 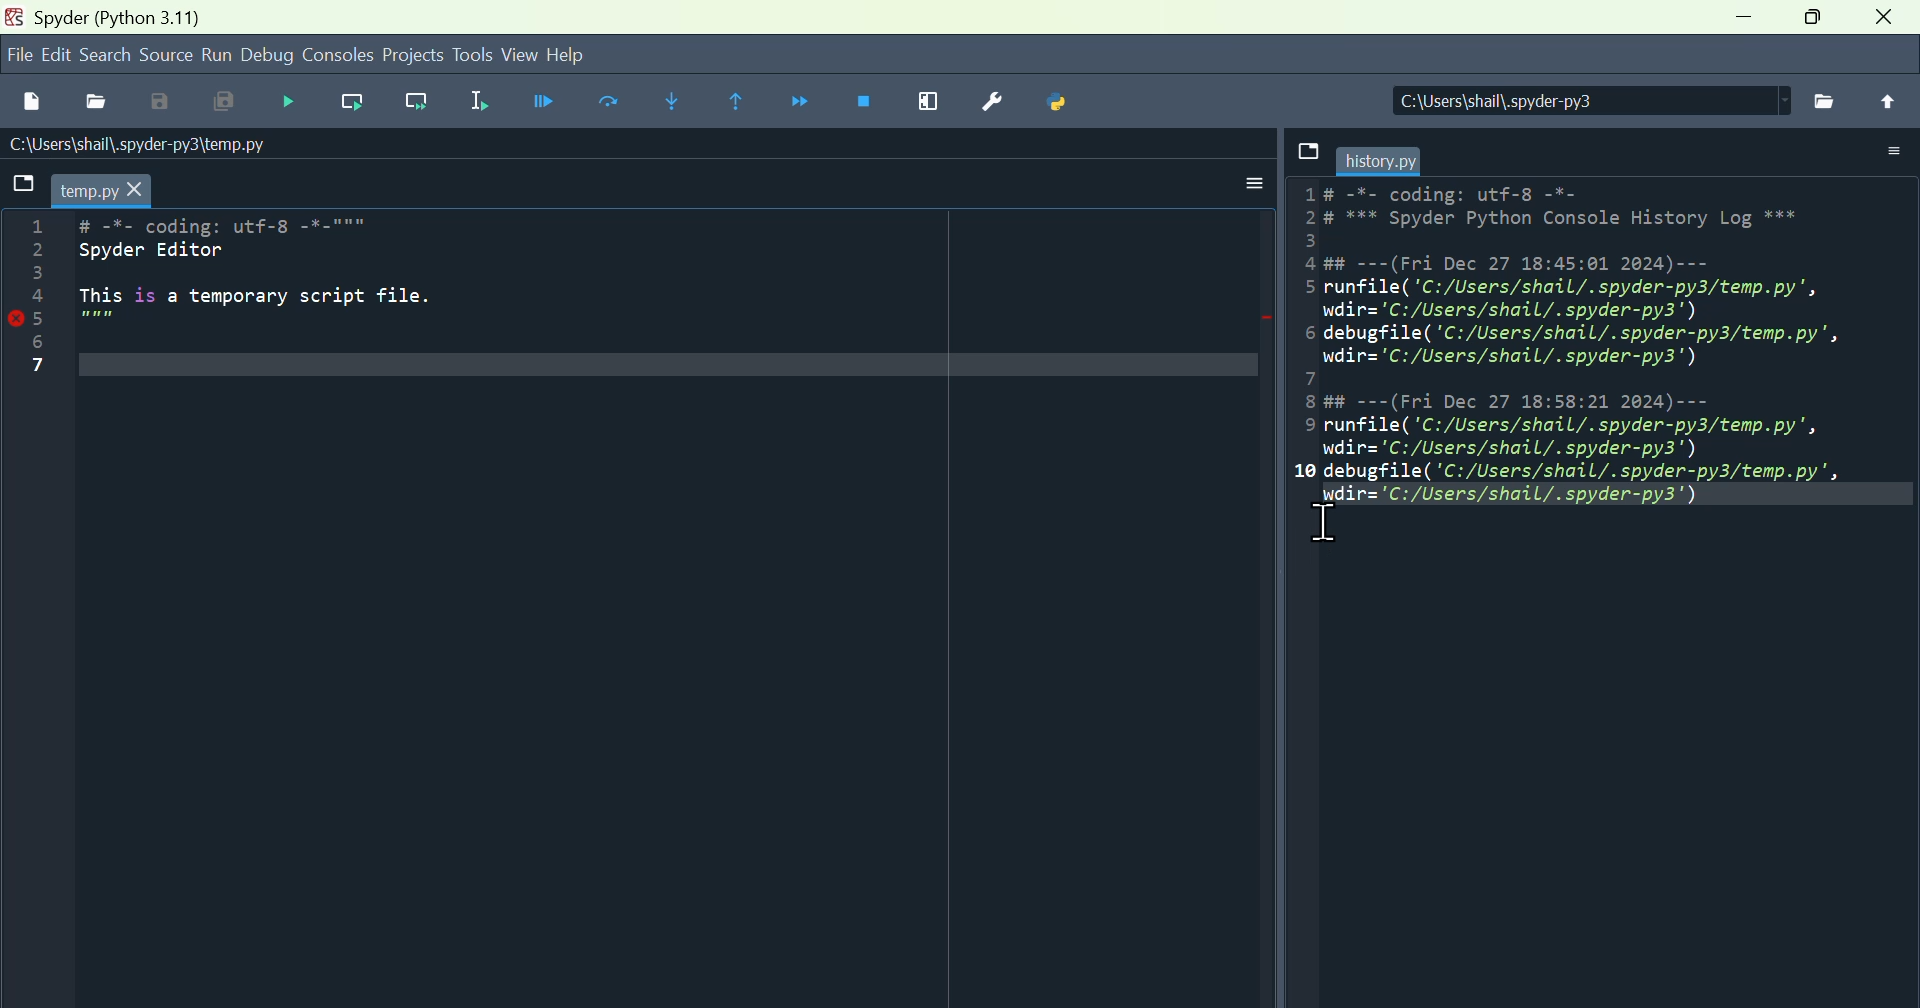 What do you see at coordinates (1895, 146) in the screenshot?
I see `More options` at bounding box center [1895, 146].